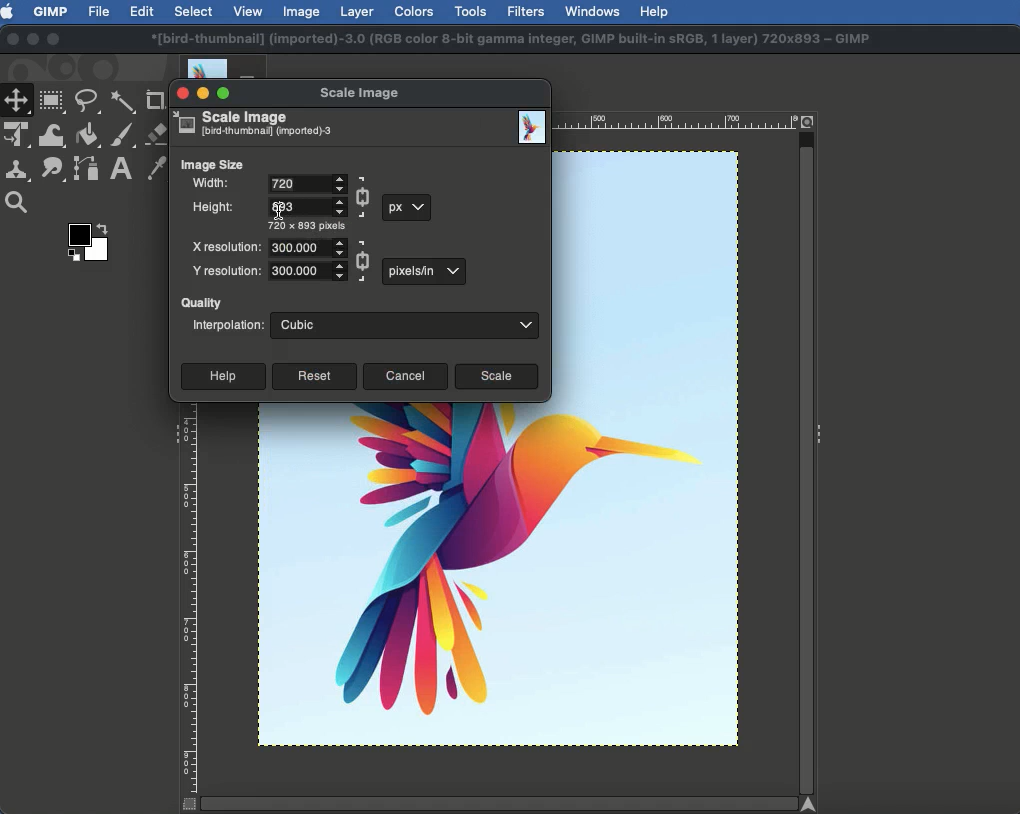 The height and width of the screenshot is (814, 1020). What do you see at coordinates (156, 134) in the screenshot?
I see `Eraser` at bounding box center [156, 134].